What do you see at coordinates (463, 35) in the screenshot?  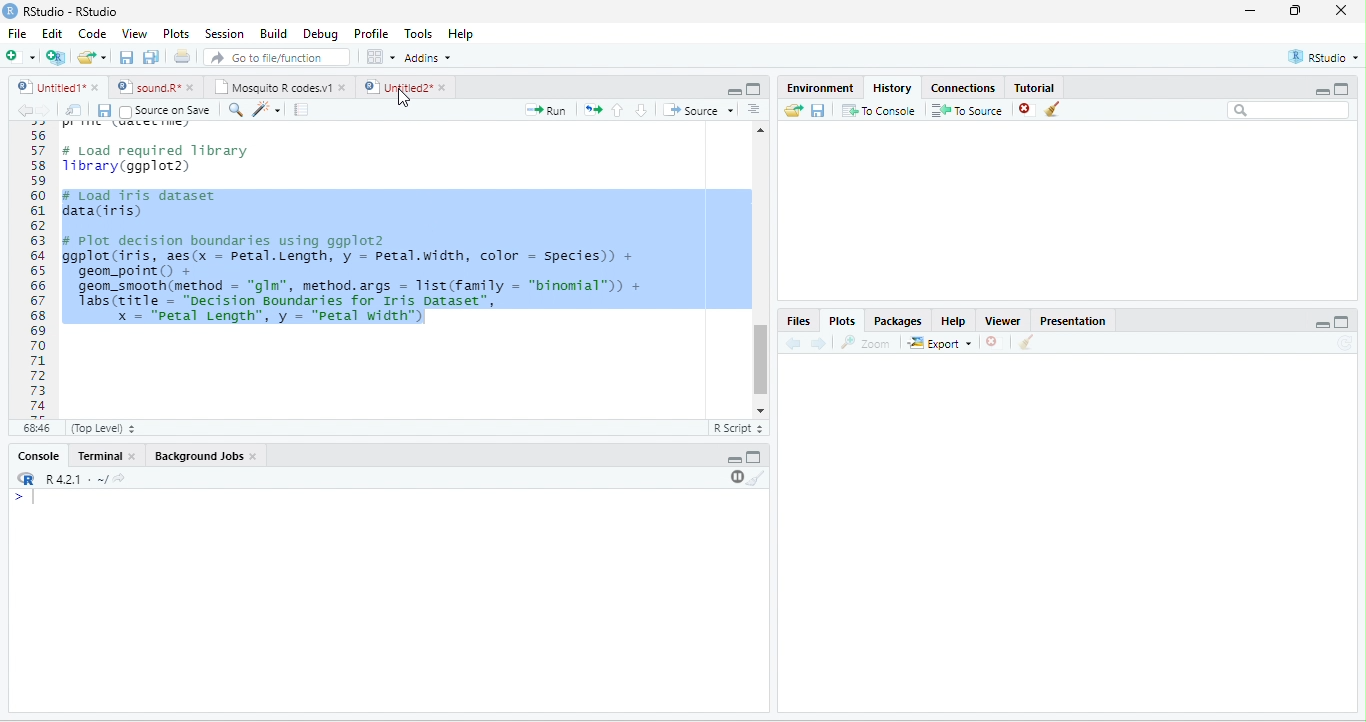 I see `Help` at bounding box center [463, 35].